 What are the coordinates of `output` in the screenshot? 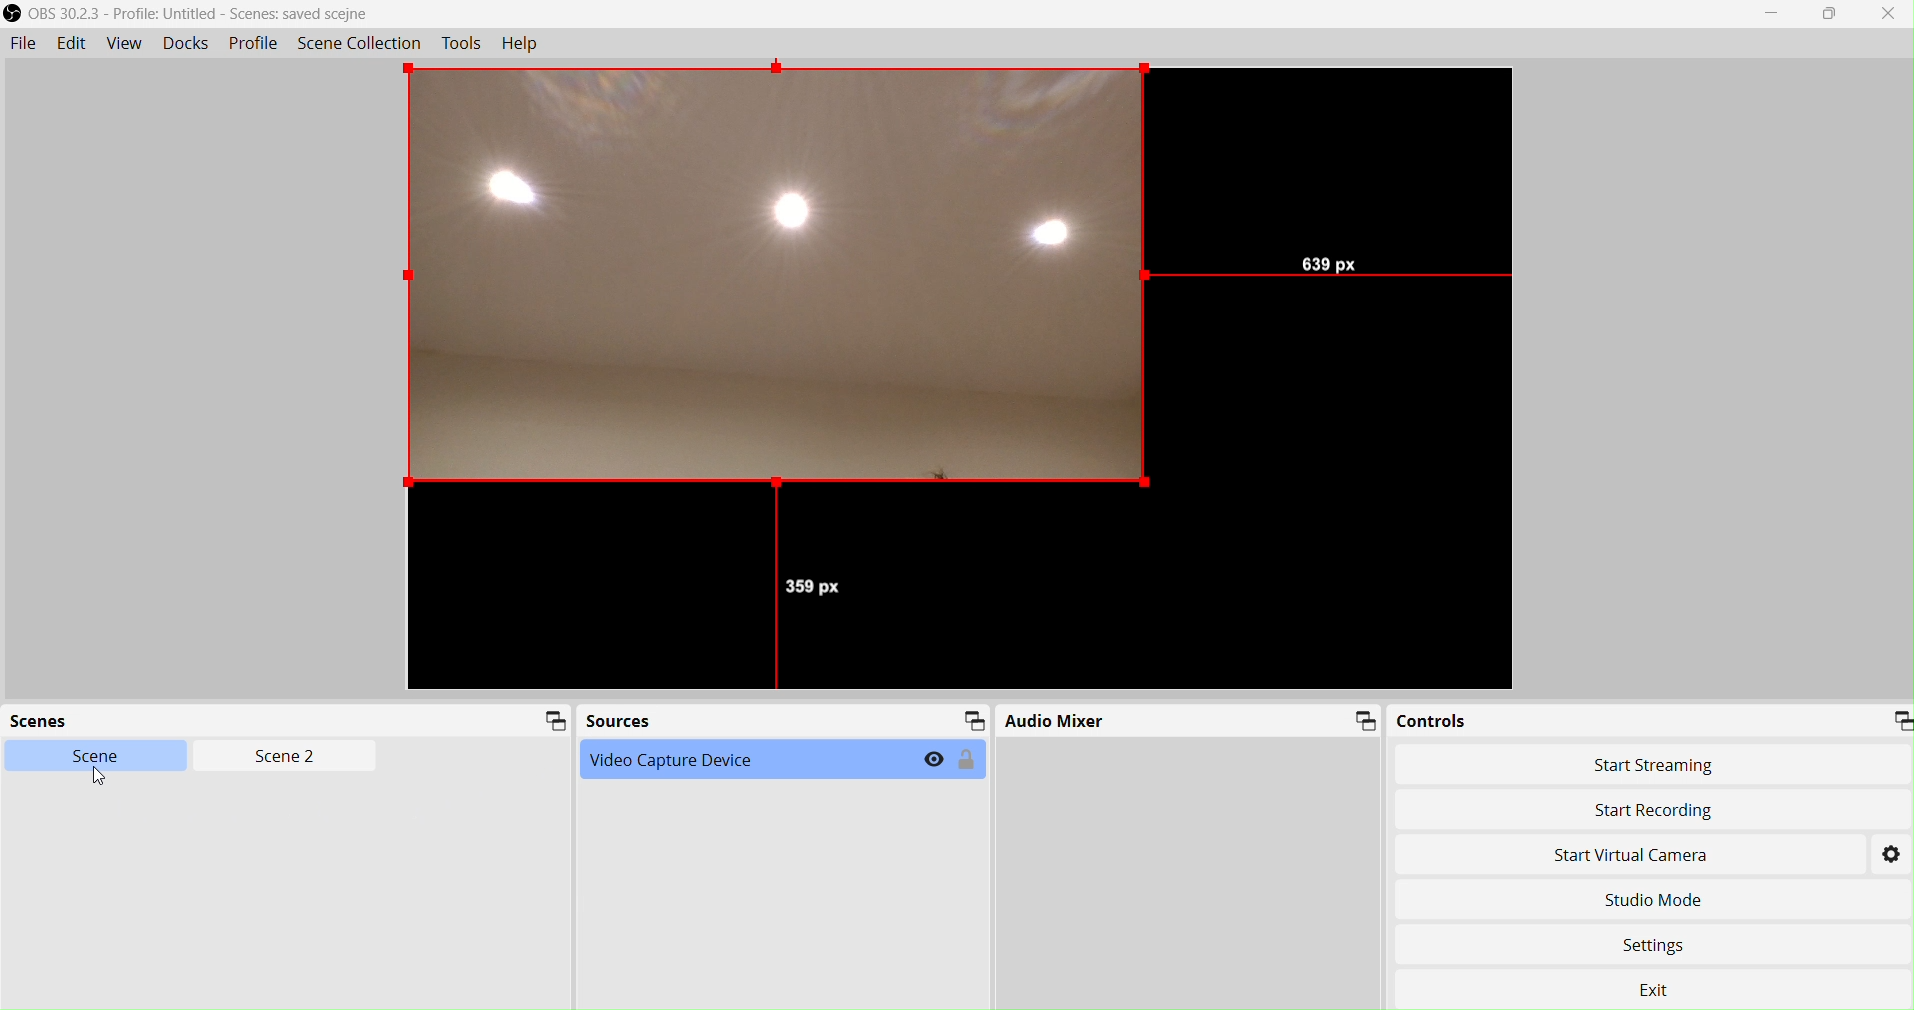 It's located at (778, 279).